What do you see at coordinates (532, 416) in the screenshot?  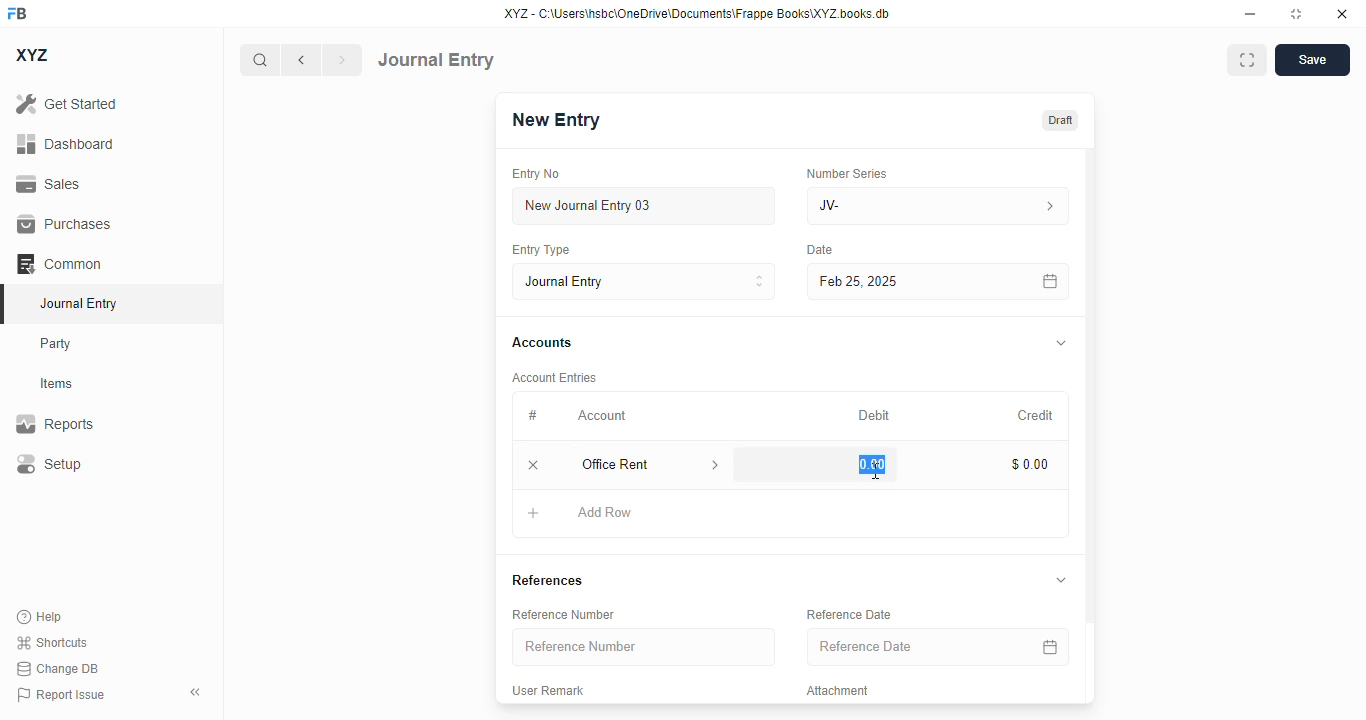 I see `#` at bounding box center [532, 416].